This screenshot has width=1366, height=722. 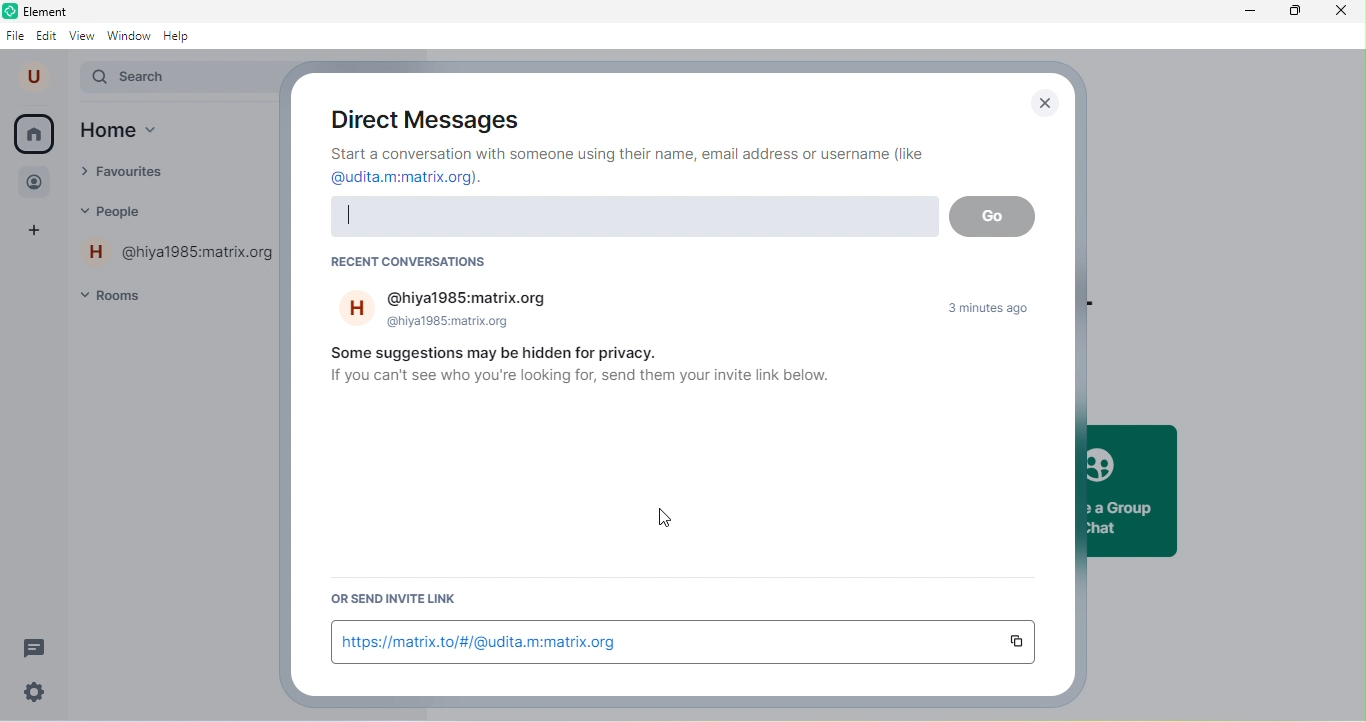 What do you see at coordinates (142, 132) in the screenshot?
I see `home` at bounding box center [142, 132].